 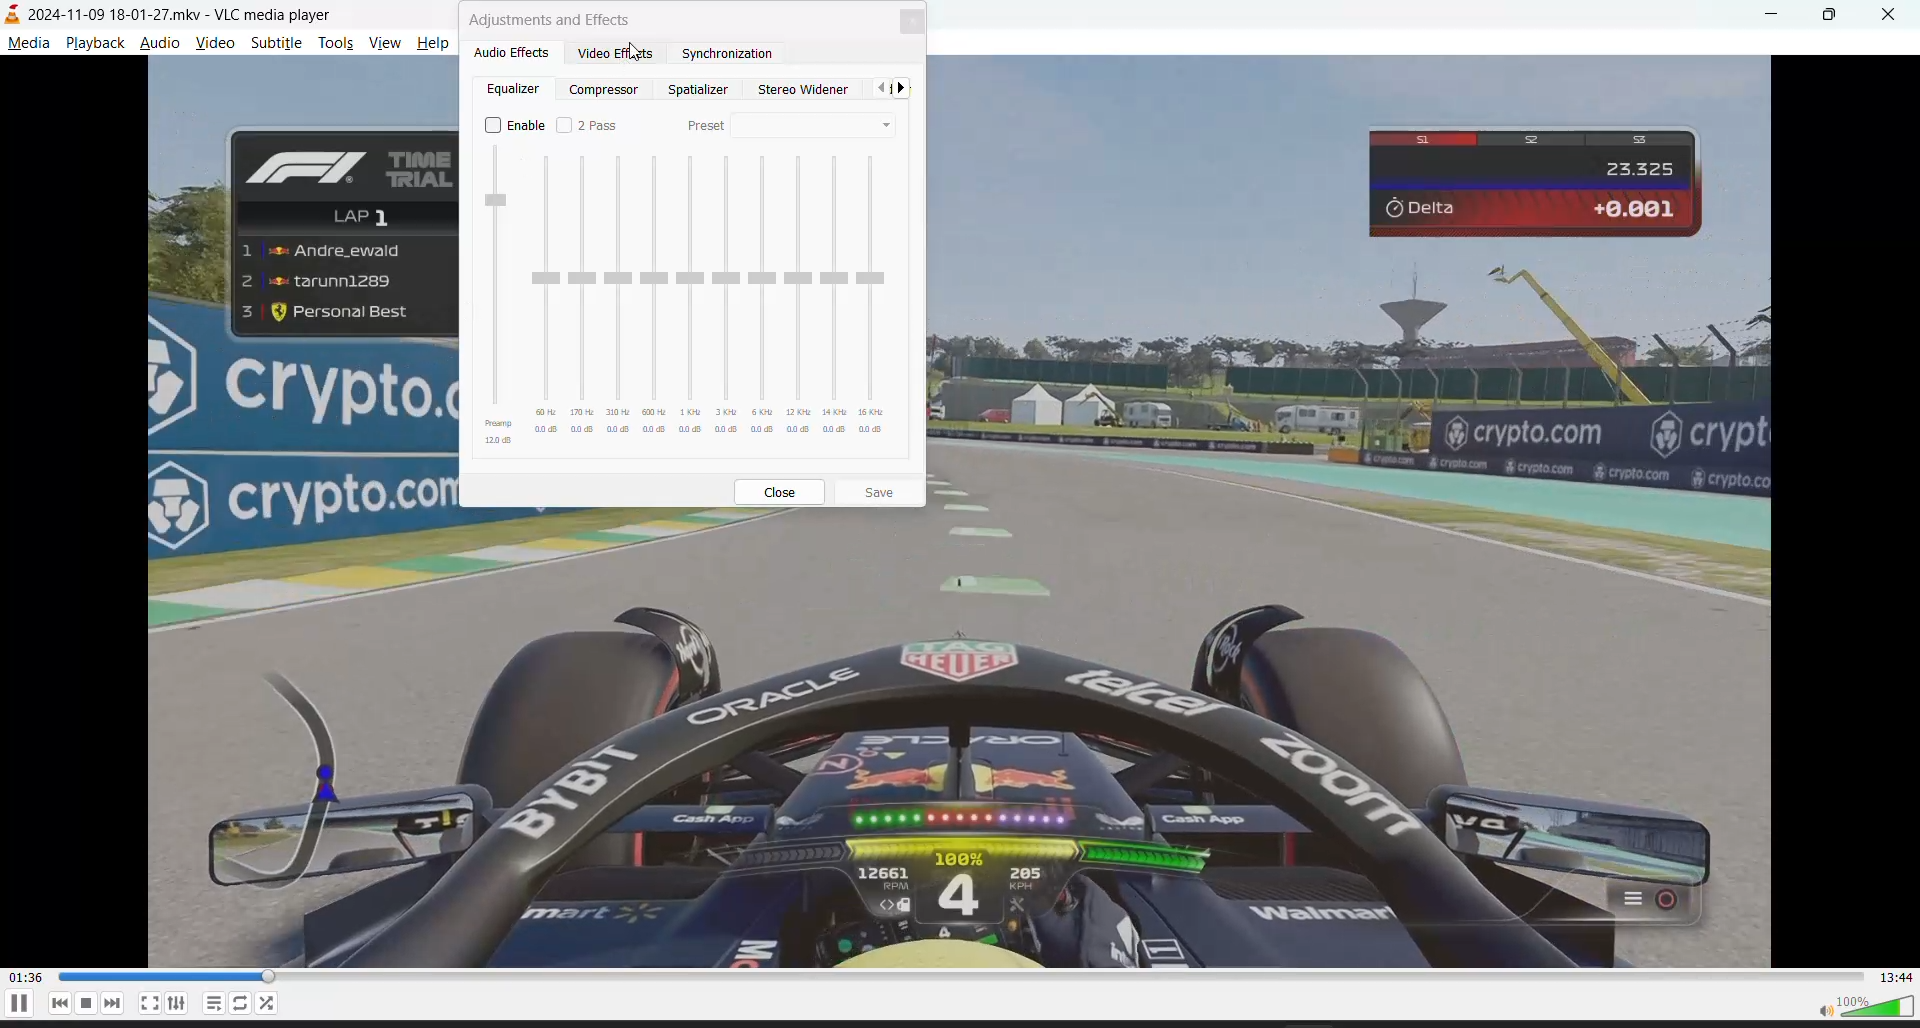 I want to click on current track time, so click(x=26, y=977).